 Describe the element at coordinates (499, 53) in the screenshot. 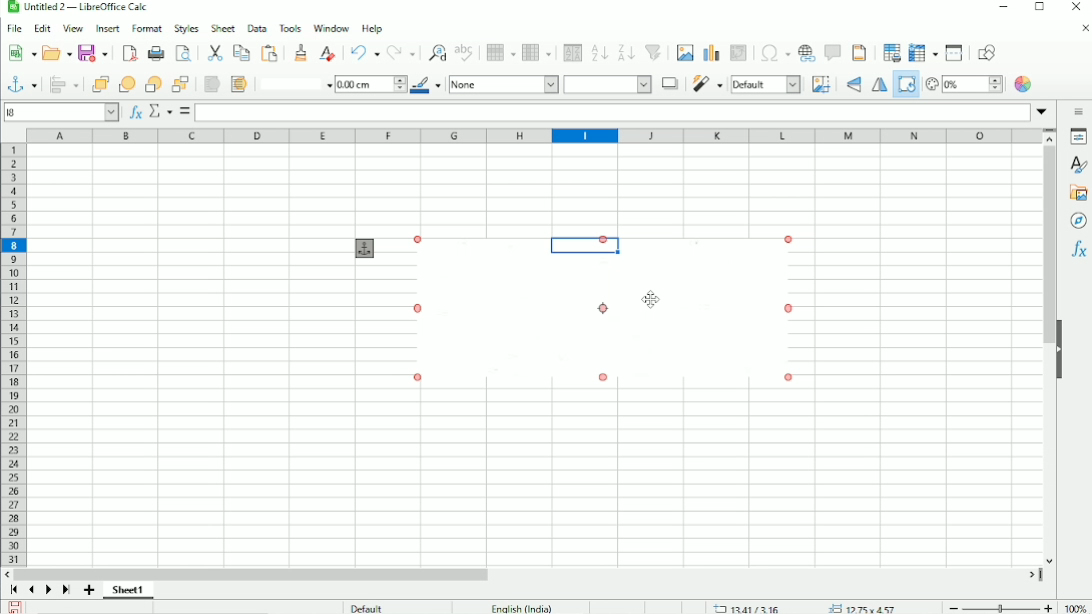

I see `Row` at that location.